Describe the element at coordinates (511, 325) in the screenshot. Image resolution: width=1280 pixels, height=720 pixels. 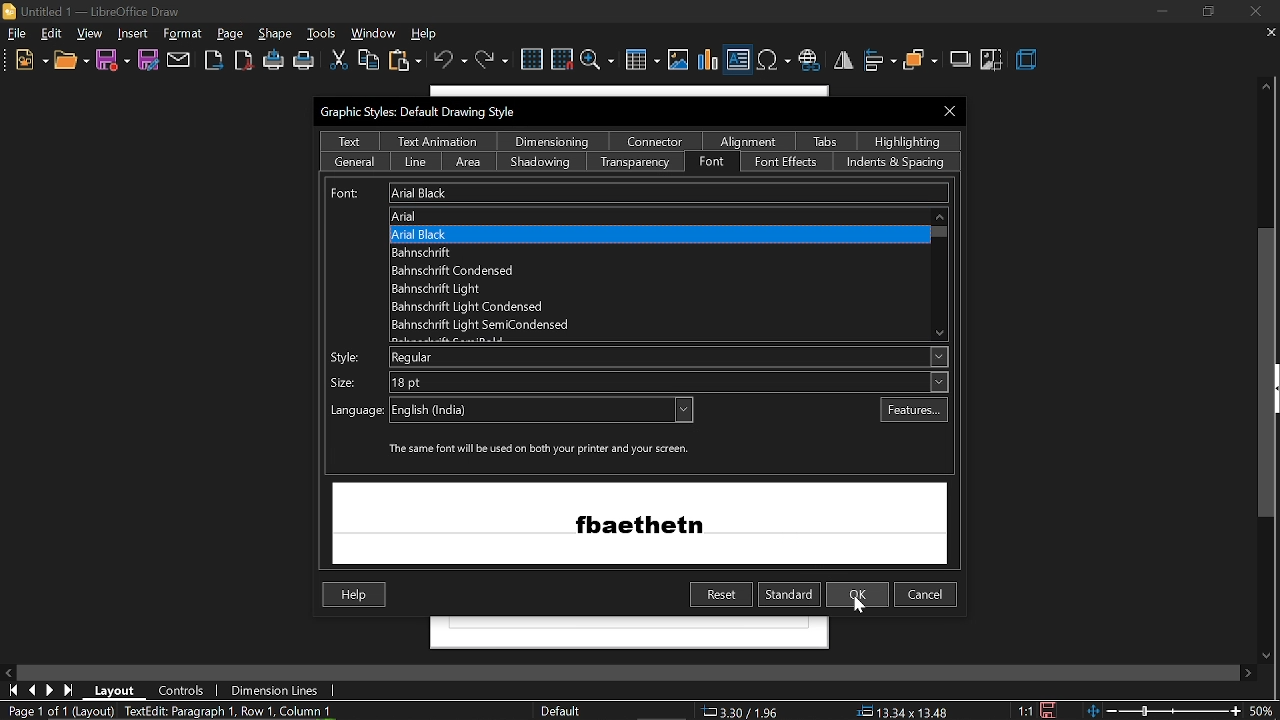
I see `Bahnscfrift Light SemiCondensed` at that location.